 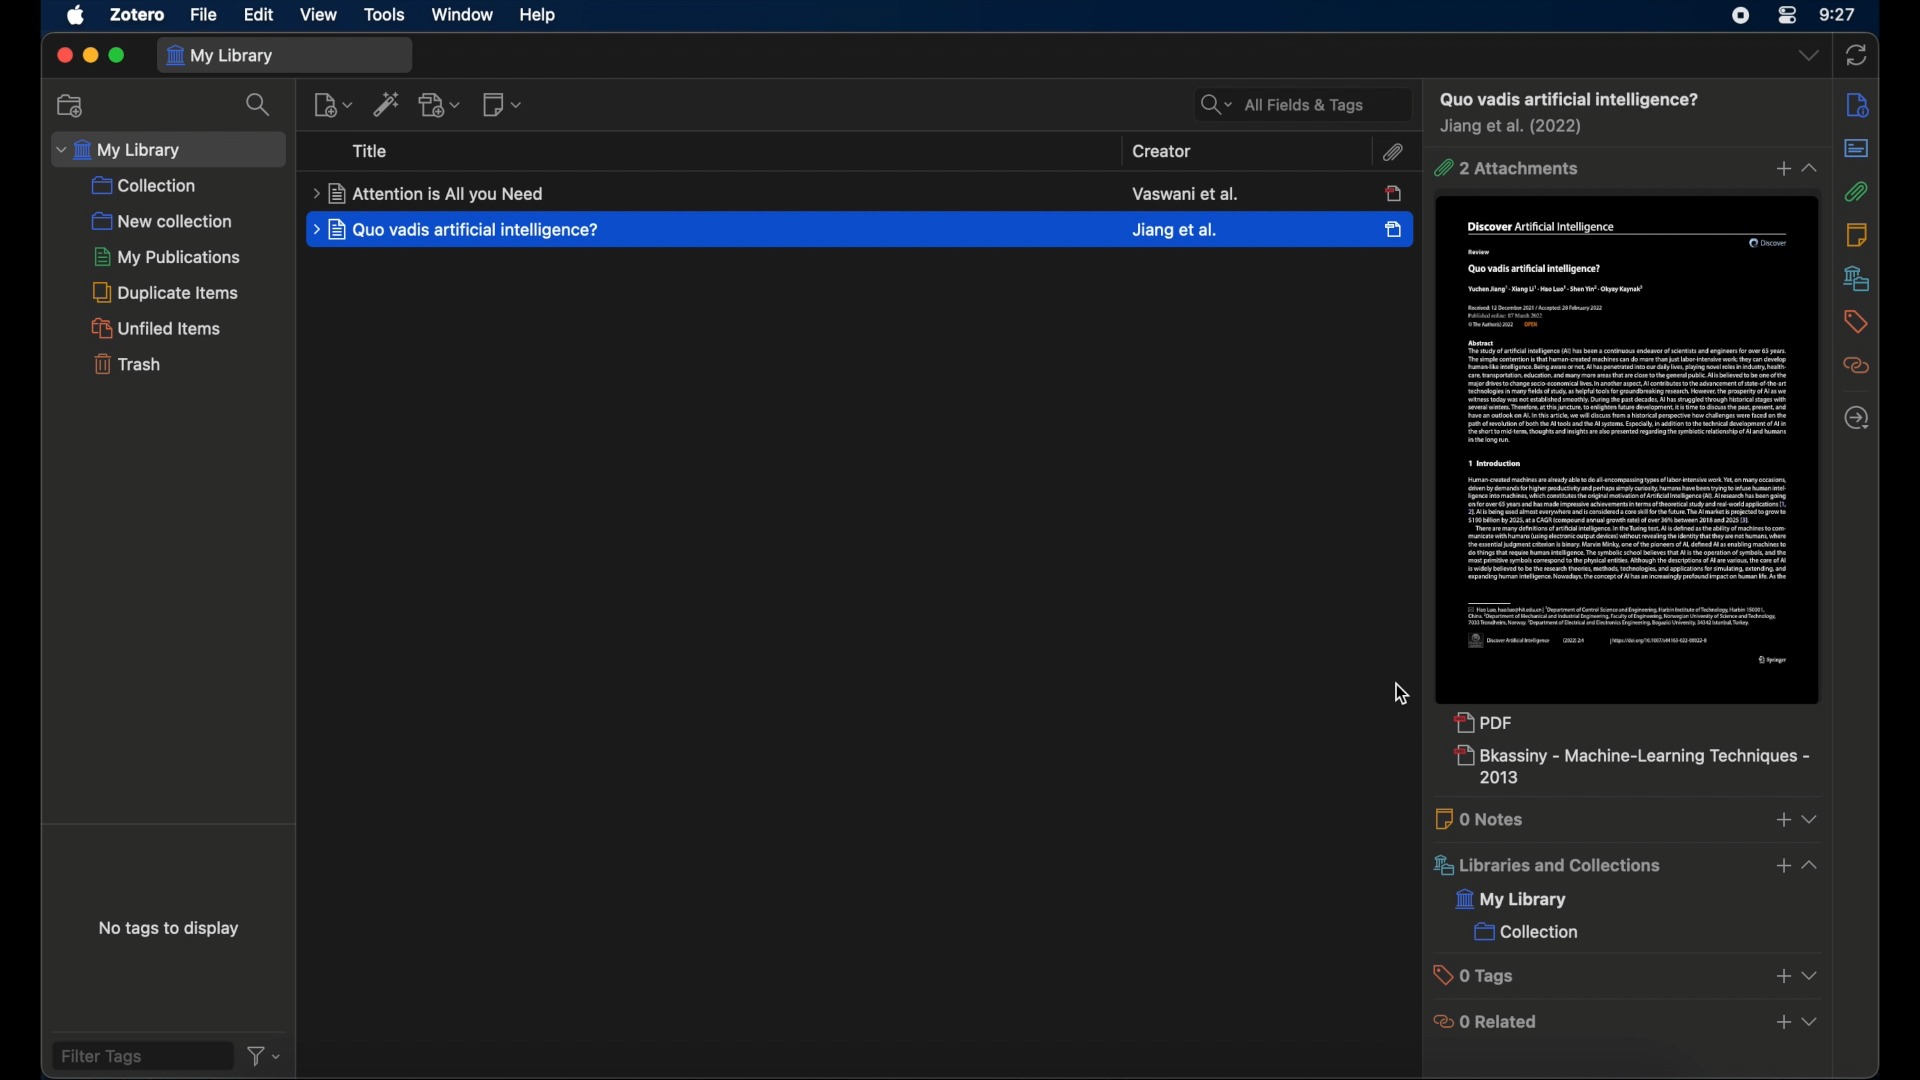 What do you see at coordinates (1626, 439) in the screenshot?
I see `journal item preview` at bounding box center [1626, 439].